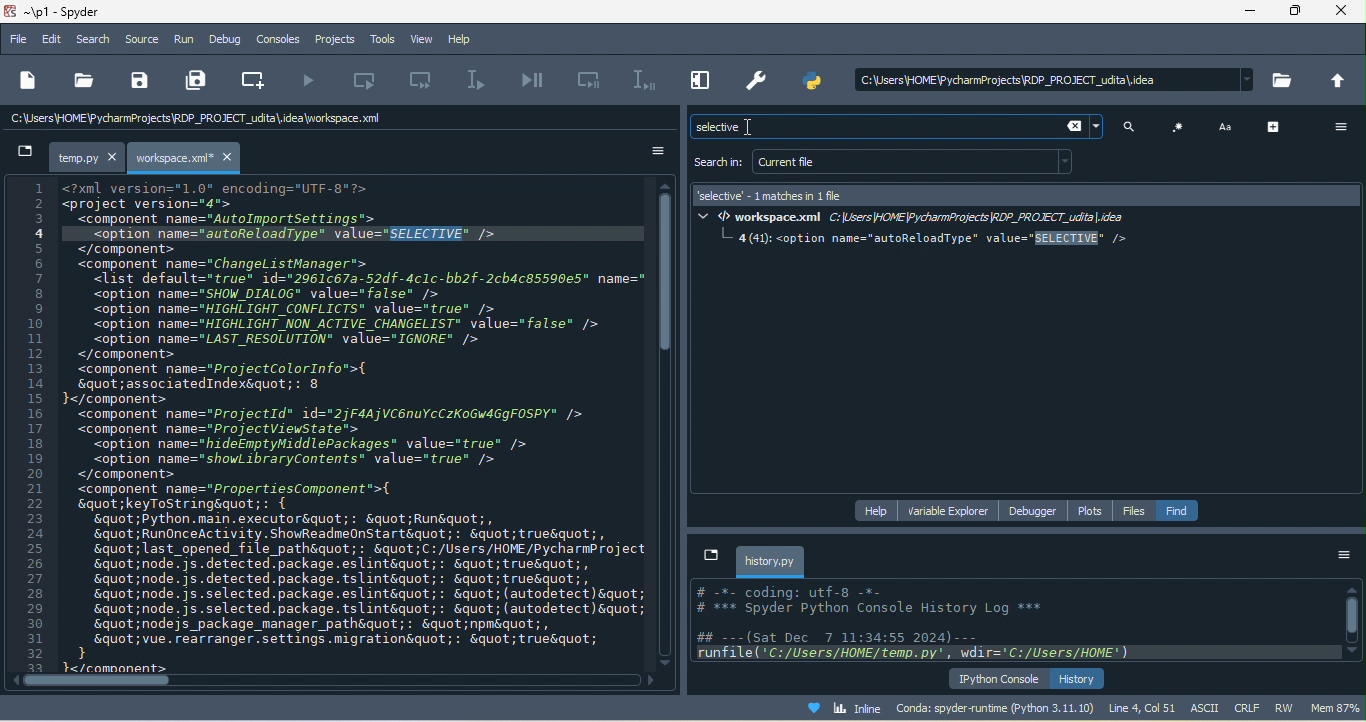  I want to click on view, so click(419, 40).